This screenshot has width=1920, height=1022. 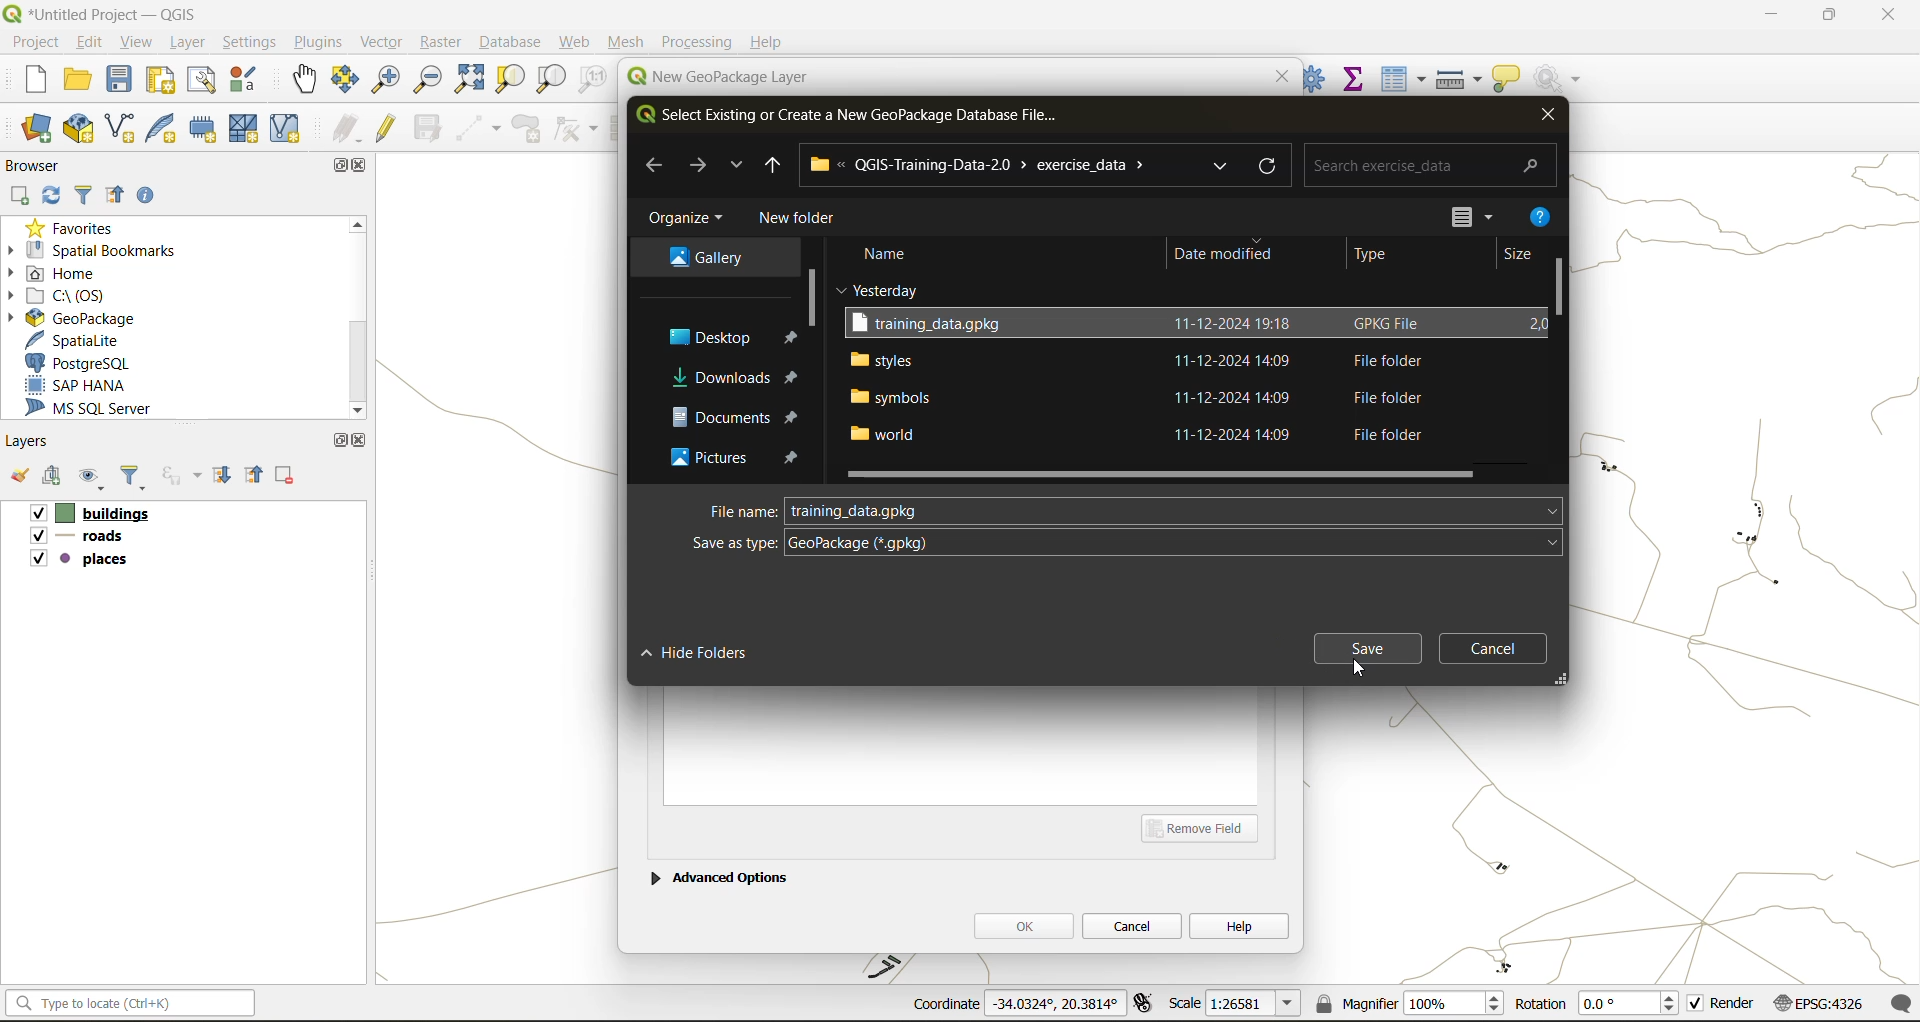 What do you see at coordinates (710, 418) in the screenshot?
I see `Documents` at bounding box center [710, 418].